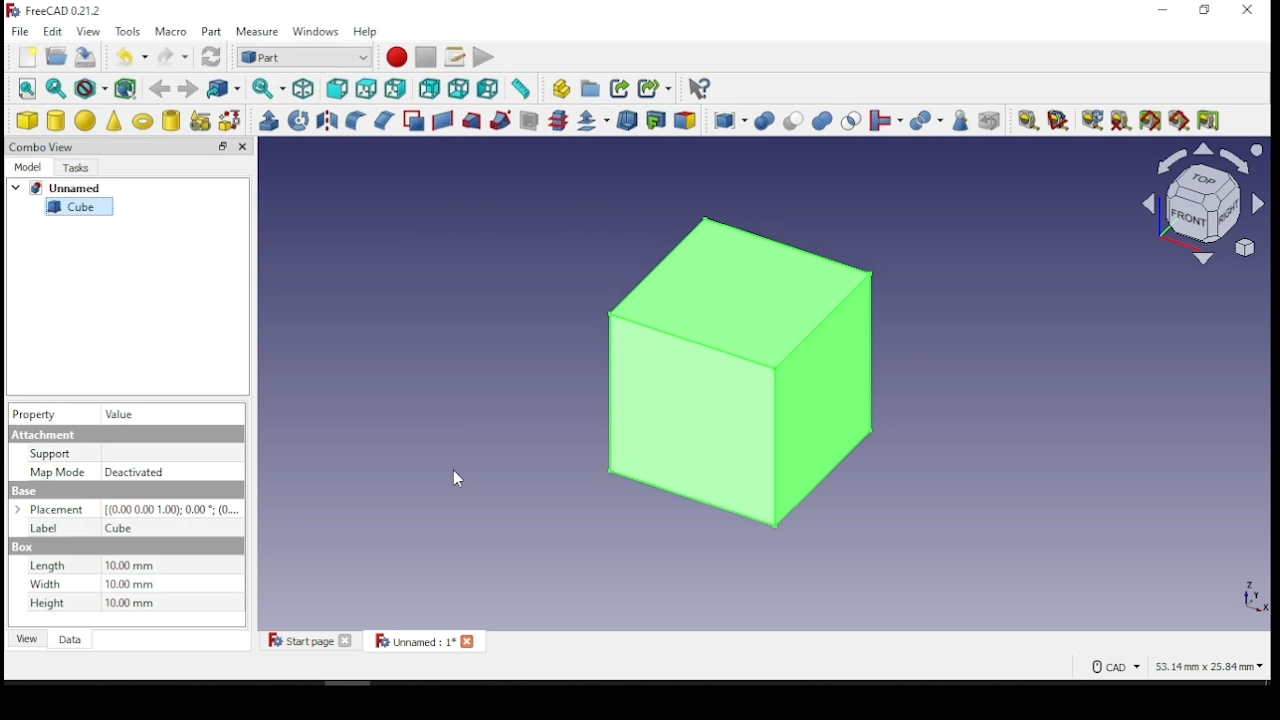 Image resolution: width=1280 pixels, height=720 pixels. Describe the element at coordinates (87, 55) in the screenshot. I see `save` at that location.